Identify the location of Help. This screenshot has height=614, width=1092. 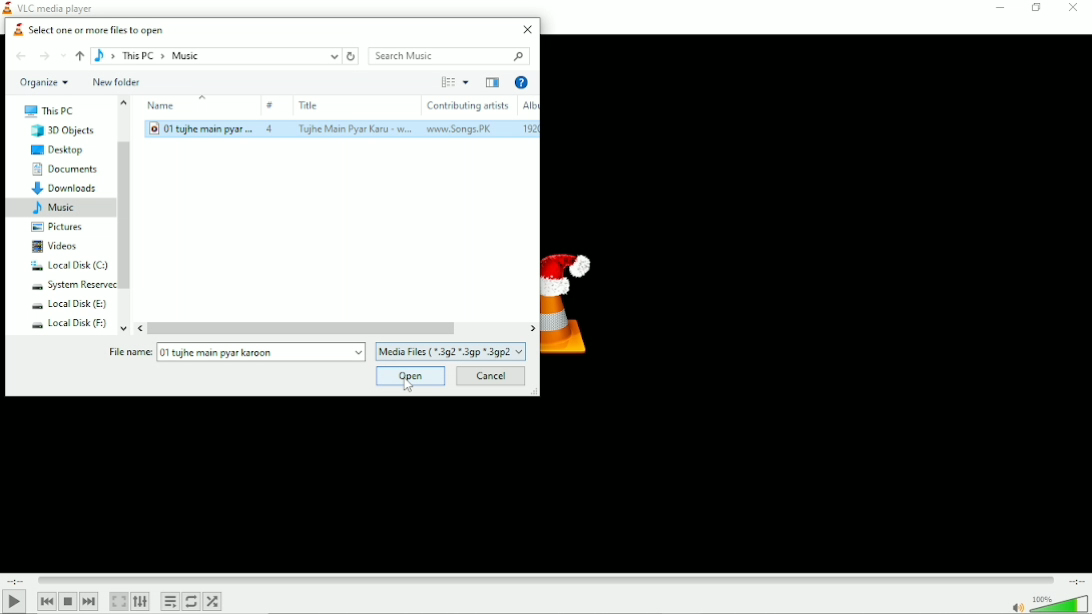
(520, 83).